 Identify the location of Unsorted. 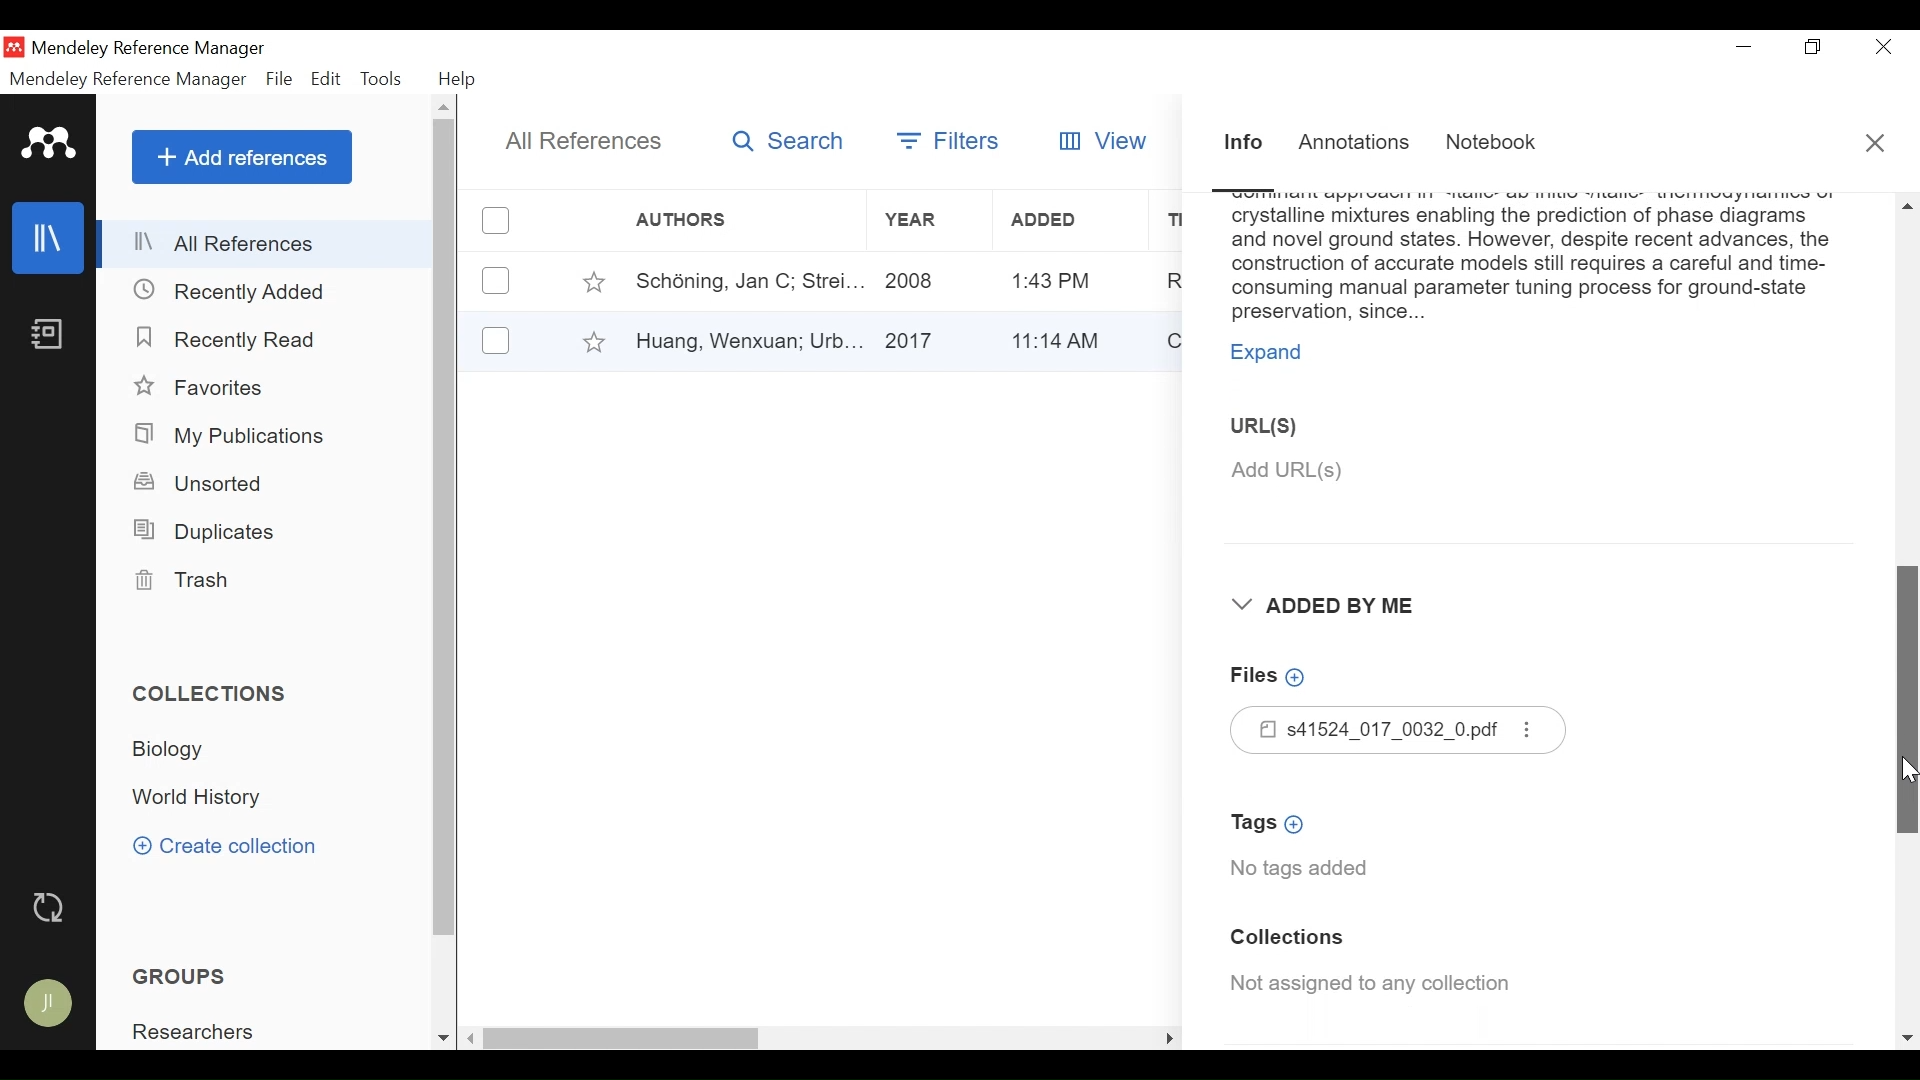
(201, 483).